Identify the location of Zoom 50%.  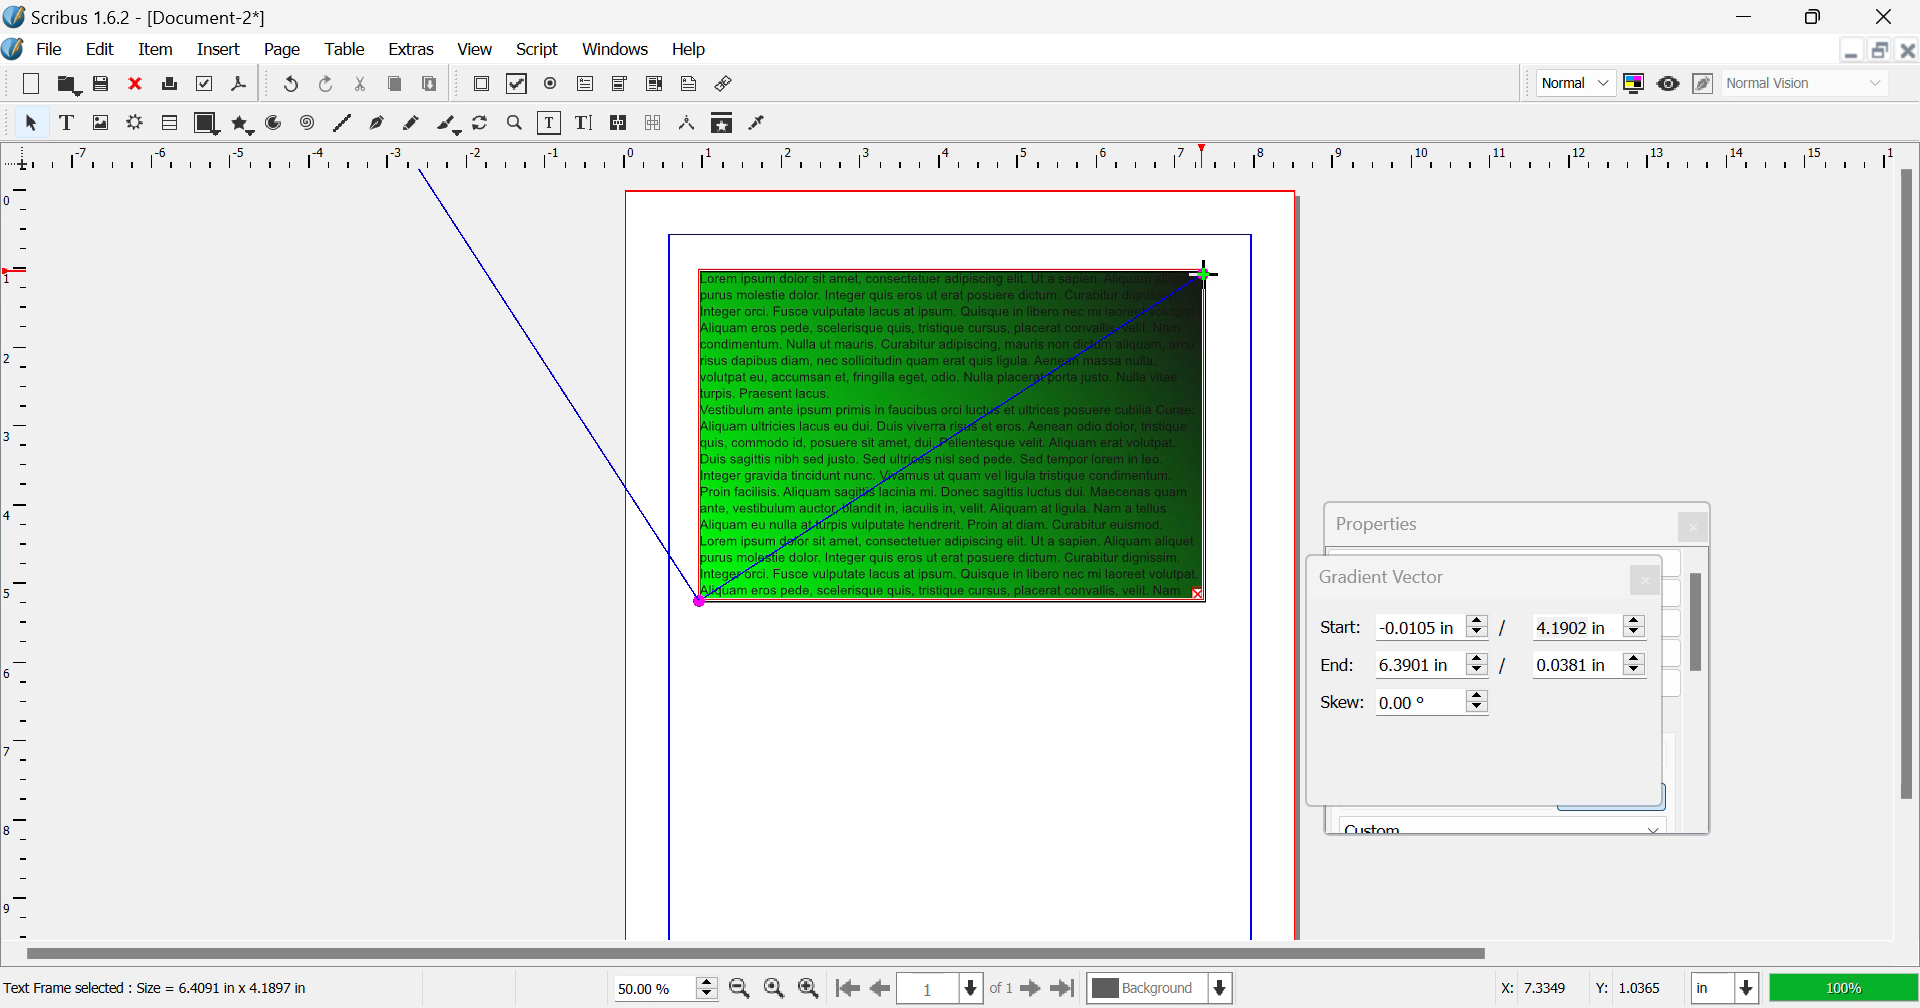
(658, 988).